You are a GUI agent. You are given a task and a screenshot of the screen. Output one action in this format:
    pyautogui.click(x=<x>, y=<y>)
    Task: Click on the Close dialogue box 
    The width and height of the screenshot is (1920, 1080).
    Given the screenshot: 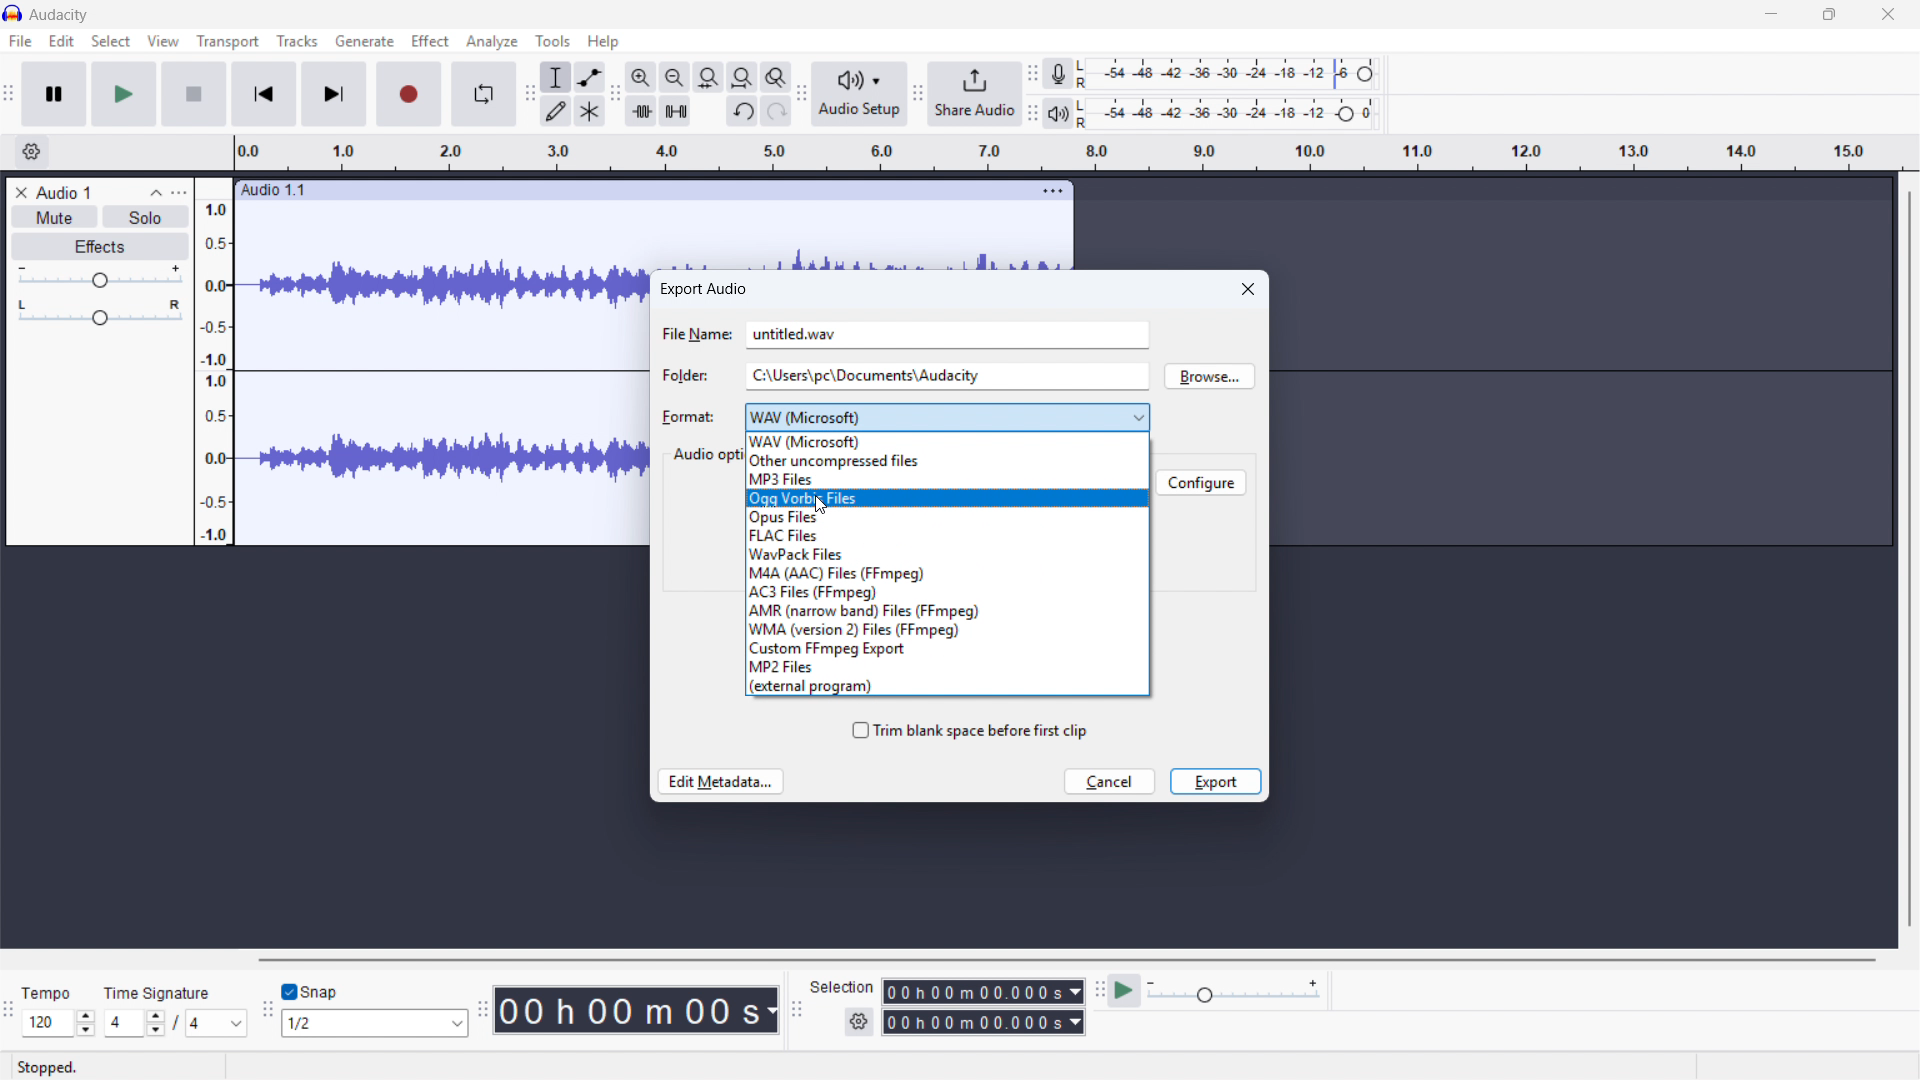 What is the action you would take?
    pyautogui.click(x=1249, y=288)
    